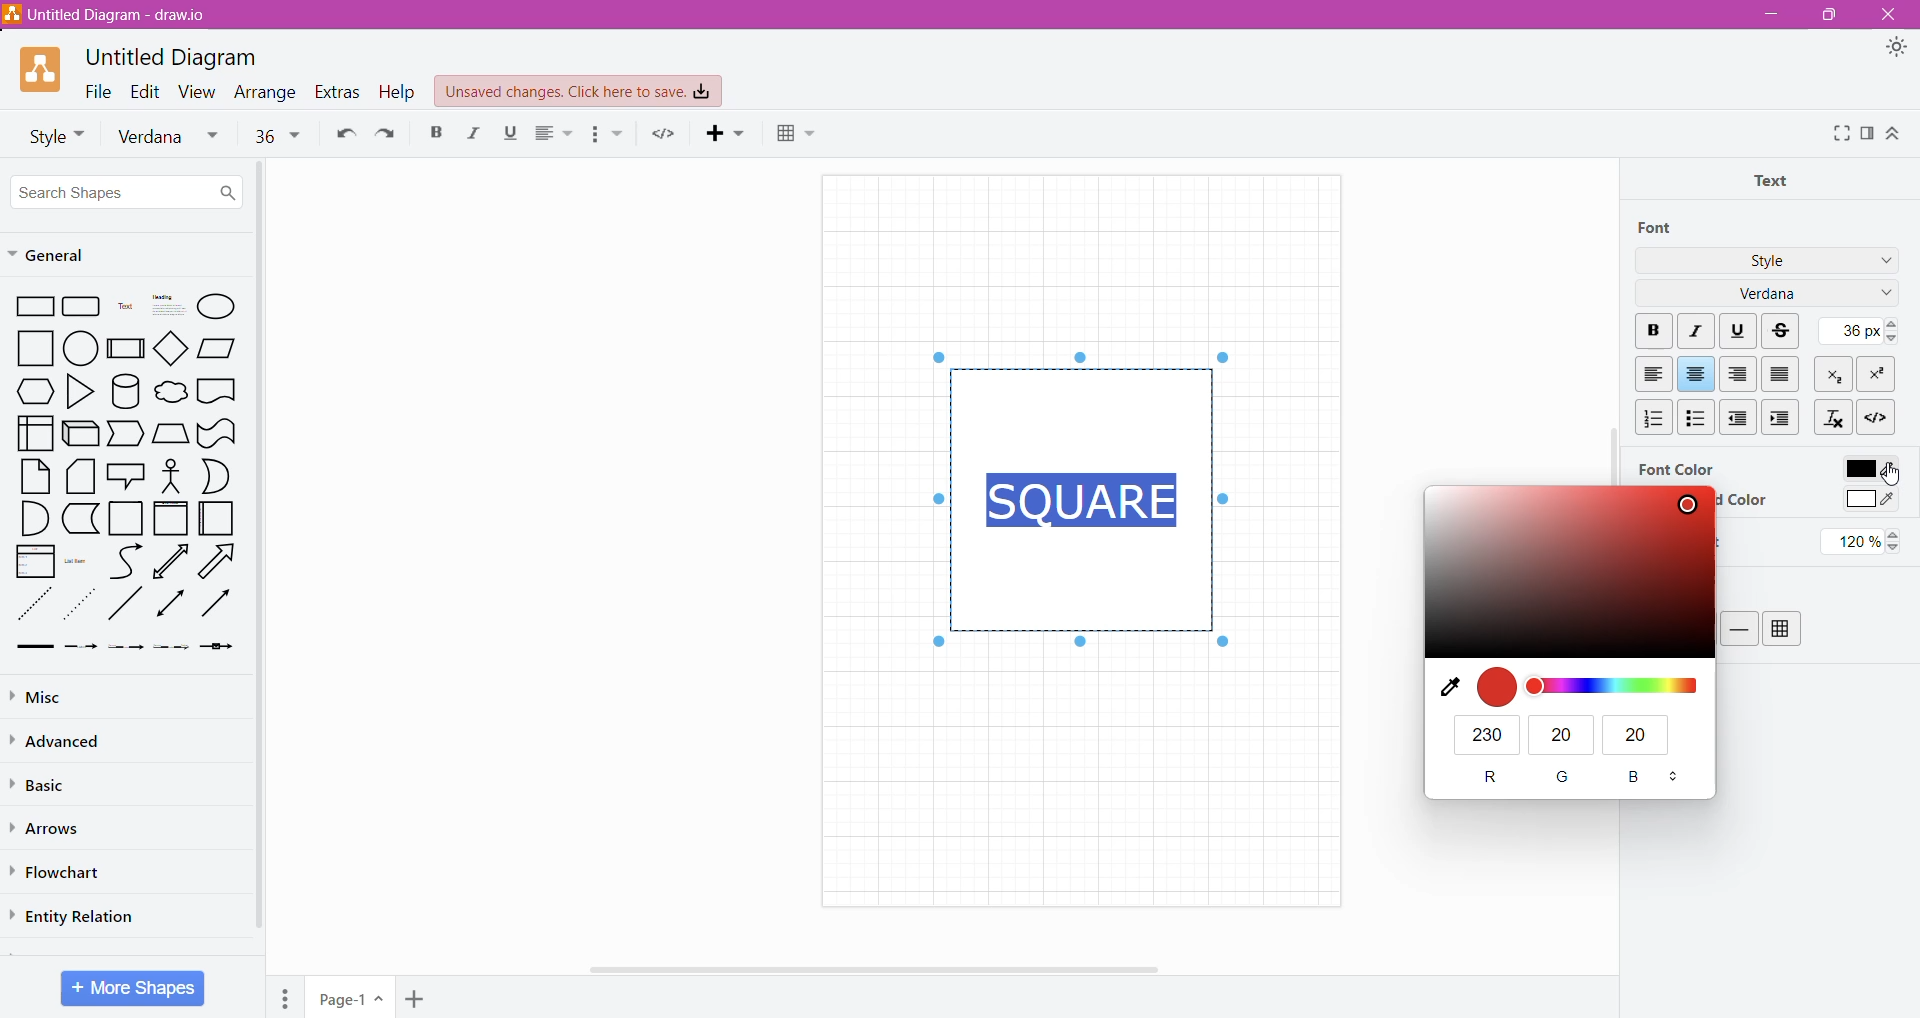  What do you see at coordinates (1698, 332) in the screenshot?
I see `Italic` at bounding box center [1698, 332].